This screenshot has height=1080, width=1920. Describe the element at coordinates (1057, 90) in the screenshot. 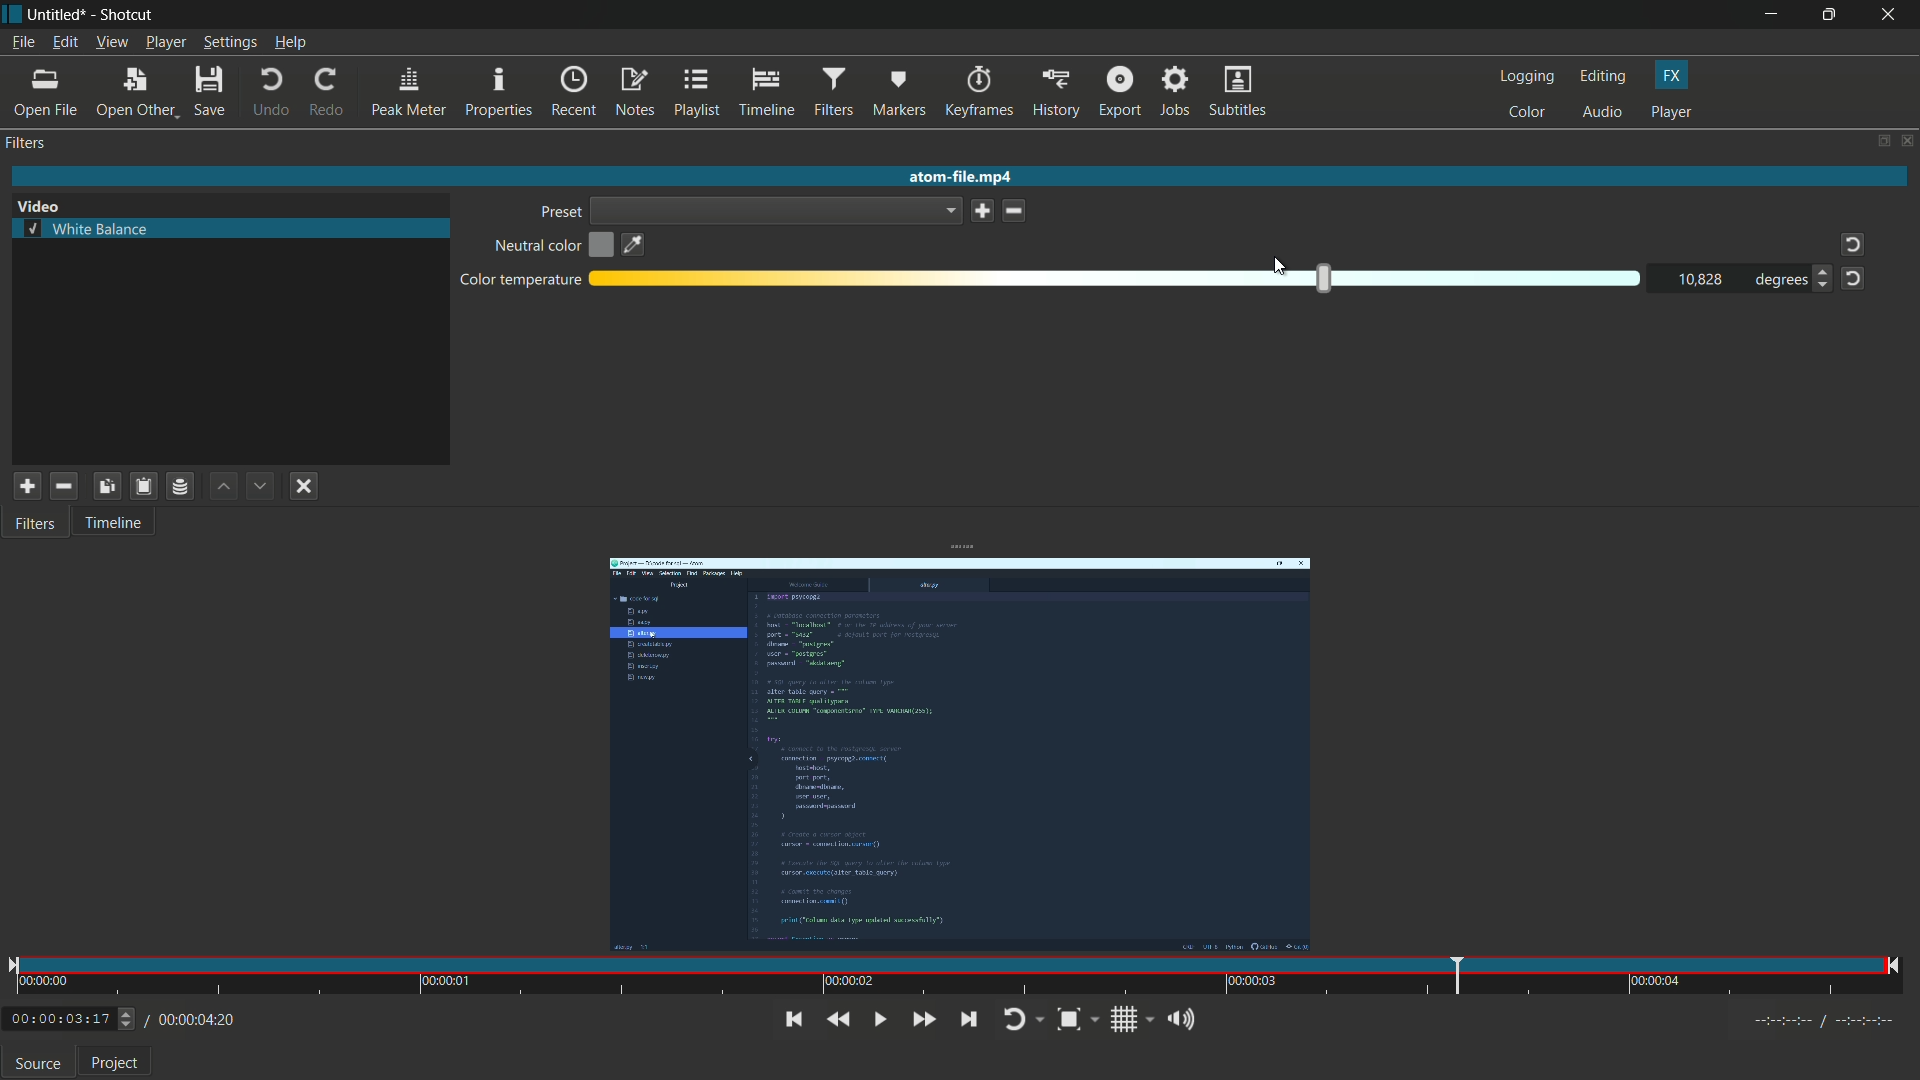

I see `history` at that location.